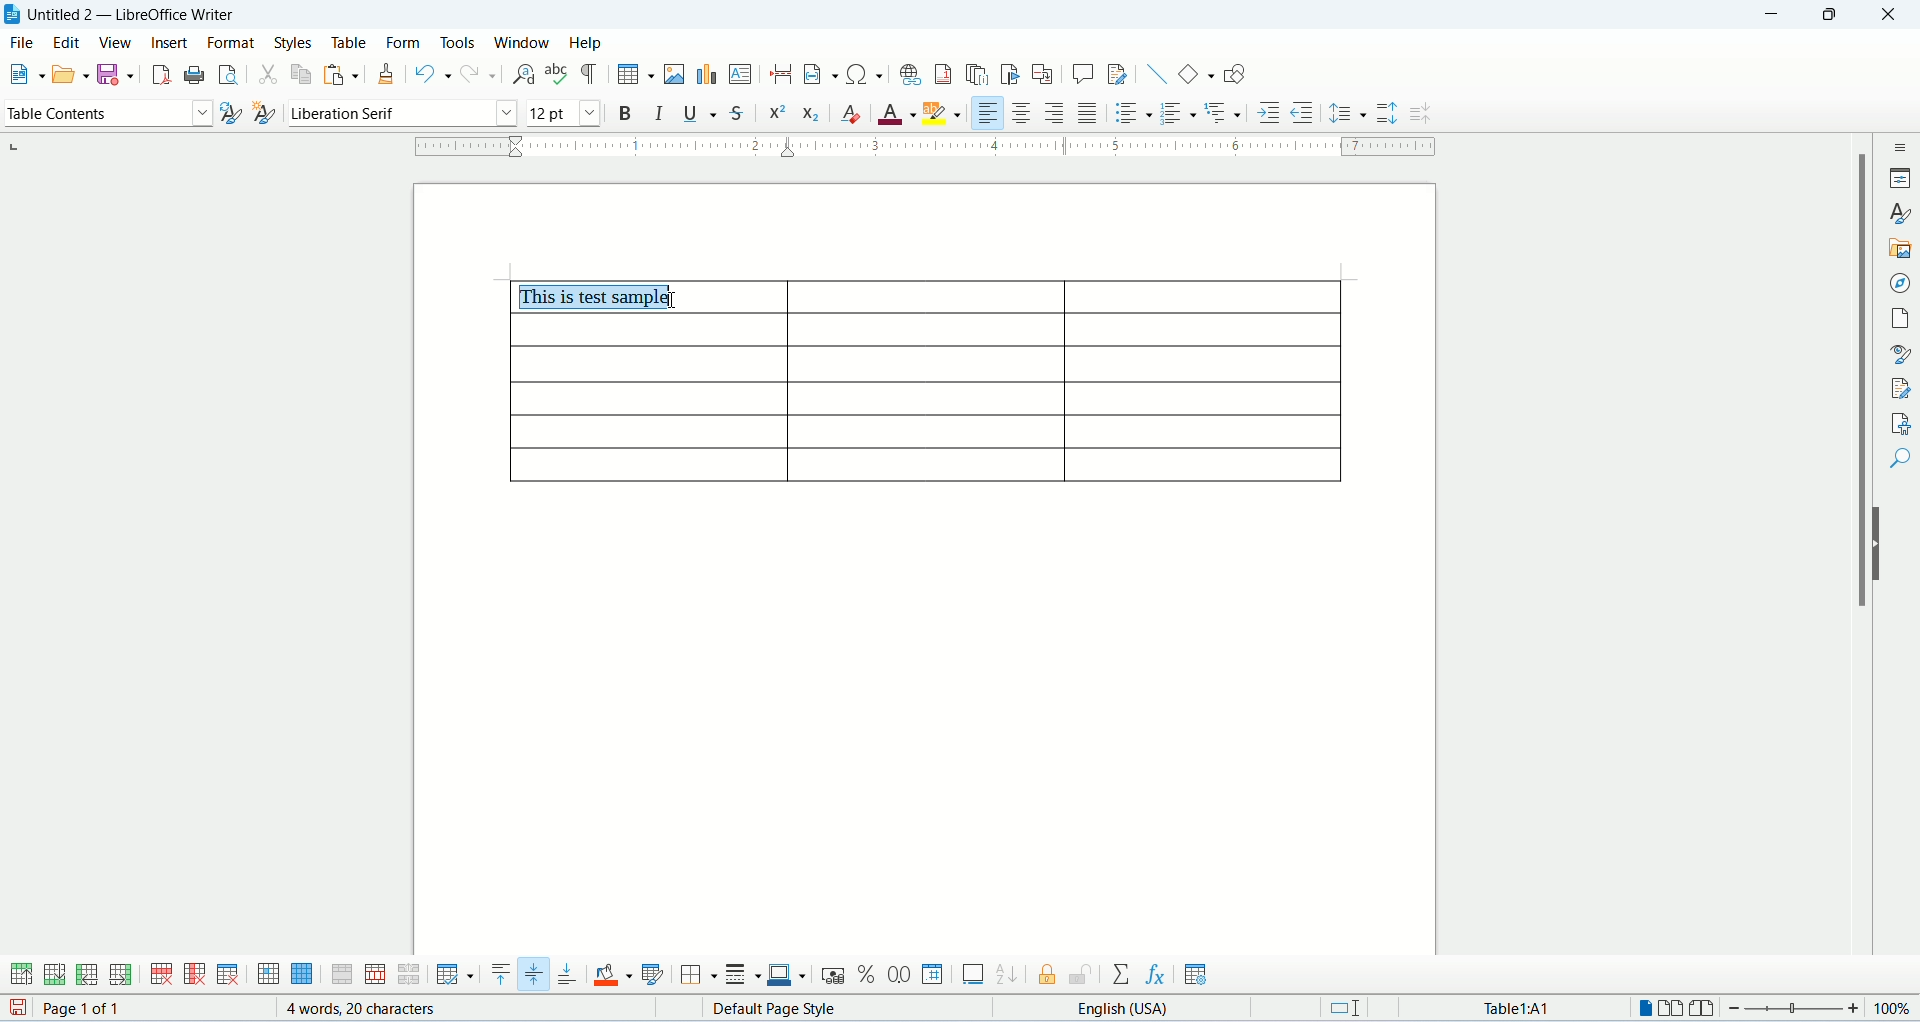 Image resolution: width=1920 pixels, height=1022 pixels. Describe the element at coordinates (434, 73) in the screenshot. I see `undo` at that location.